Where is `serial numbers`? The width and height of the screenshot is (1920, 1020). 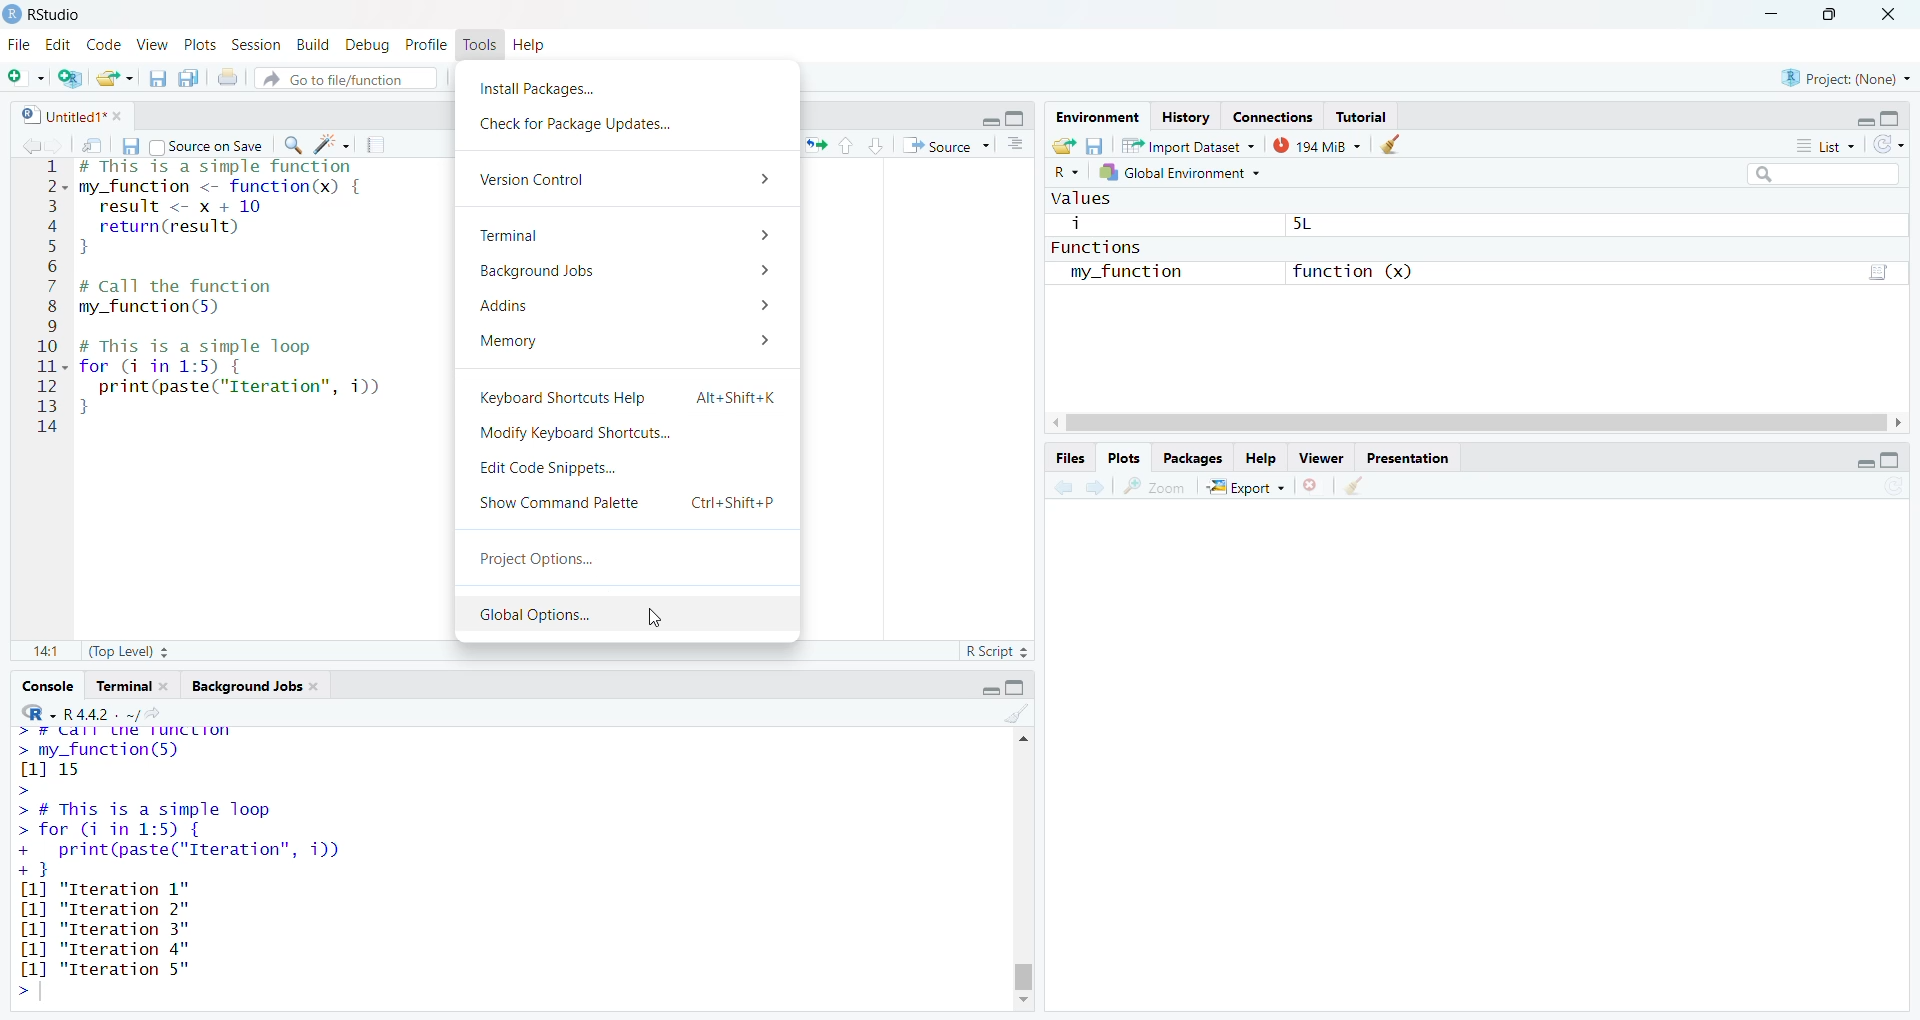
serial numbers is located at coordinates (48, 301).